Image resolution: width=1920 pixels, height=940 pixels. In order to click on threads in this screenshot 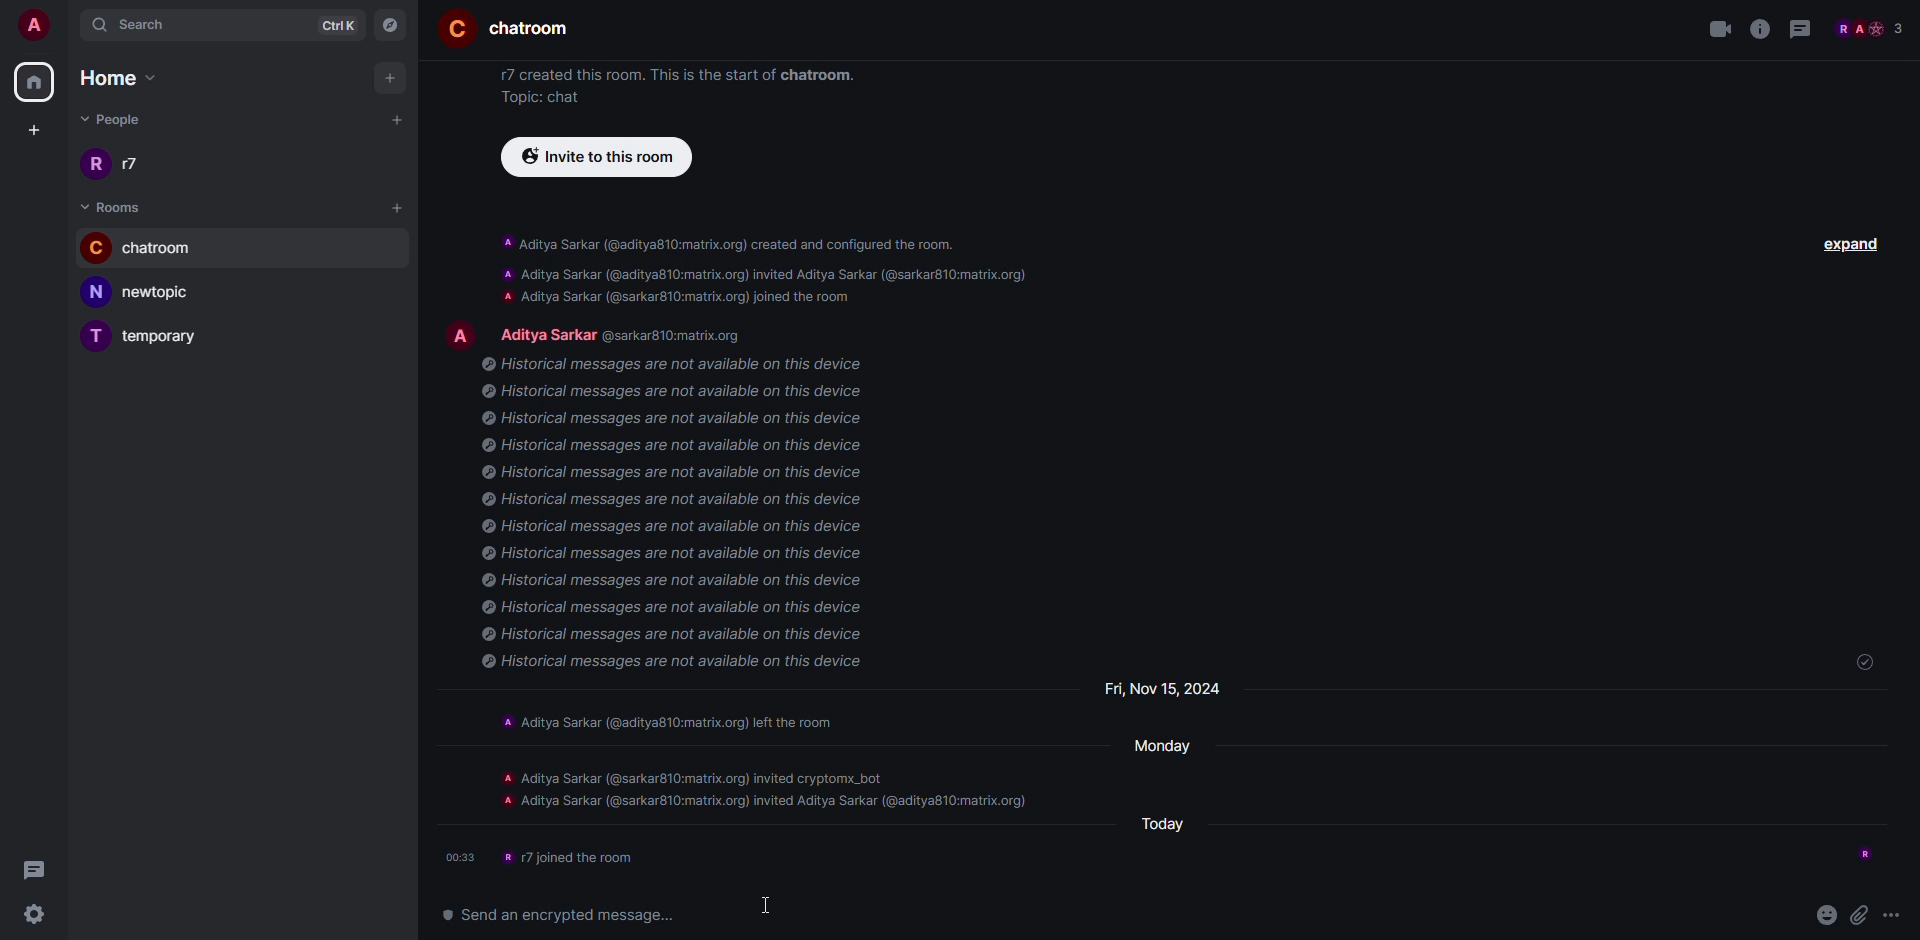, I will do `click(1804, 29)`.